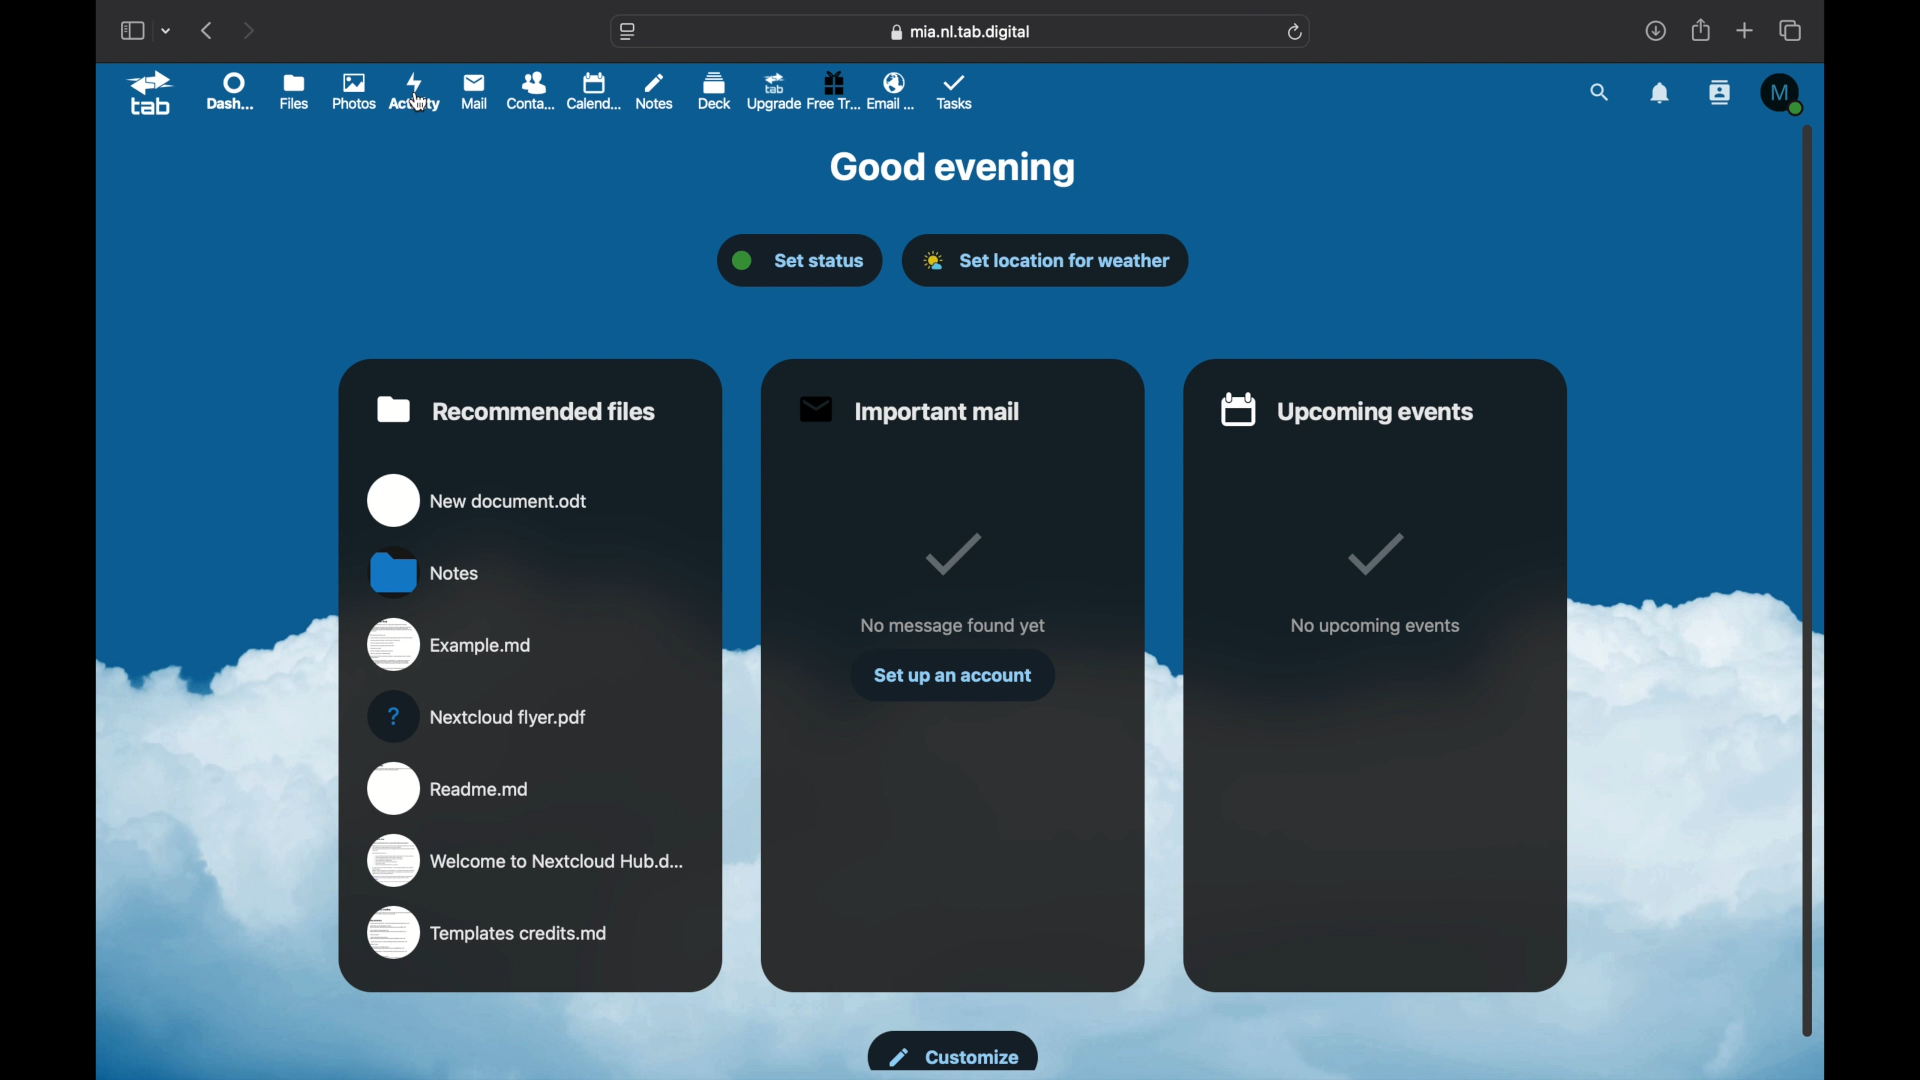  What do you see at coordinates (1344, 410) in the screenshot?
I see `upcoming events` at bounding box center [1344, 410].